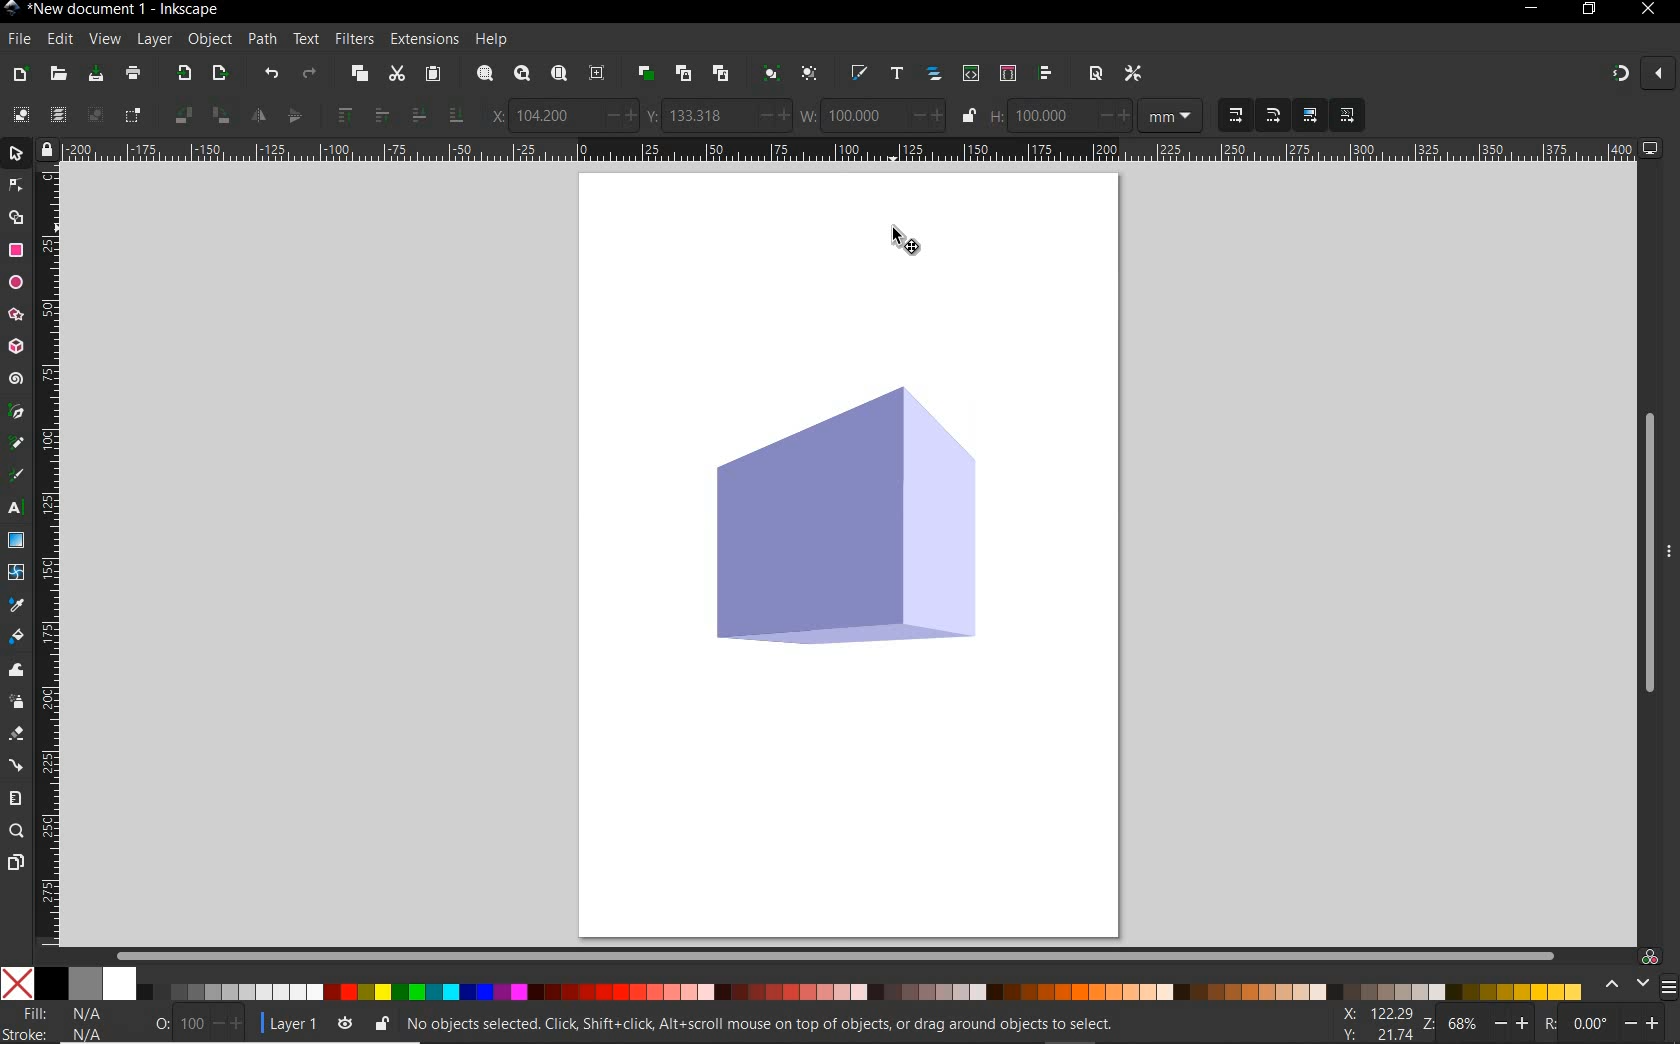 The width and height of the screenshot is (1680, 1044). What do you see at coordinates (1645, 551) in the screenshot?
I see `scrollbar` at bounding box center [1645, 551].